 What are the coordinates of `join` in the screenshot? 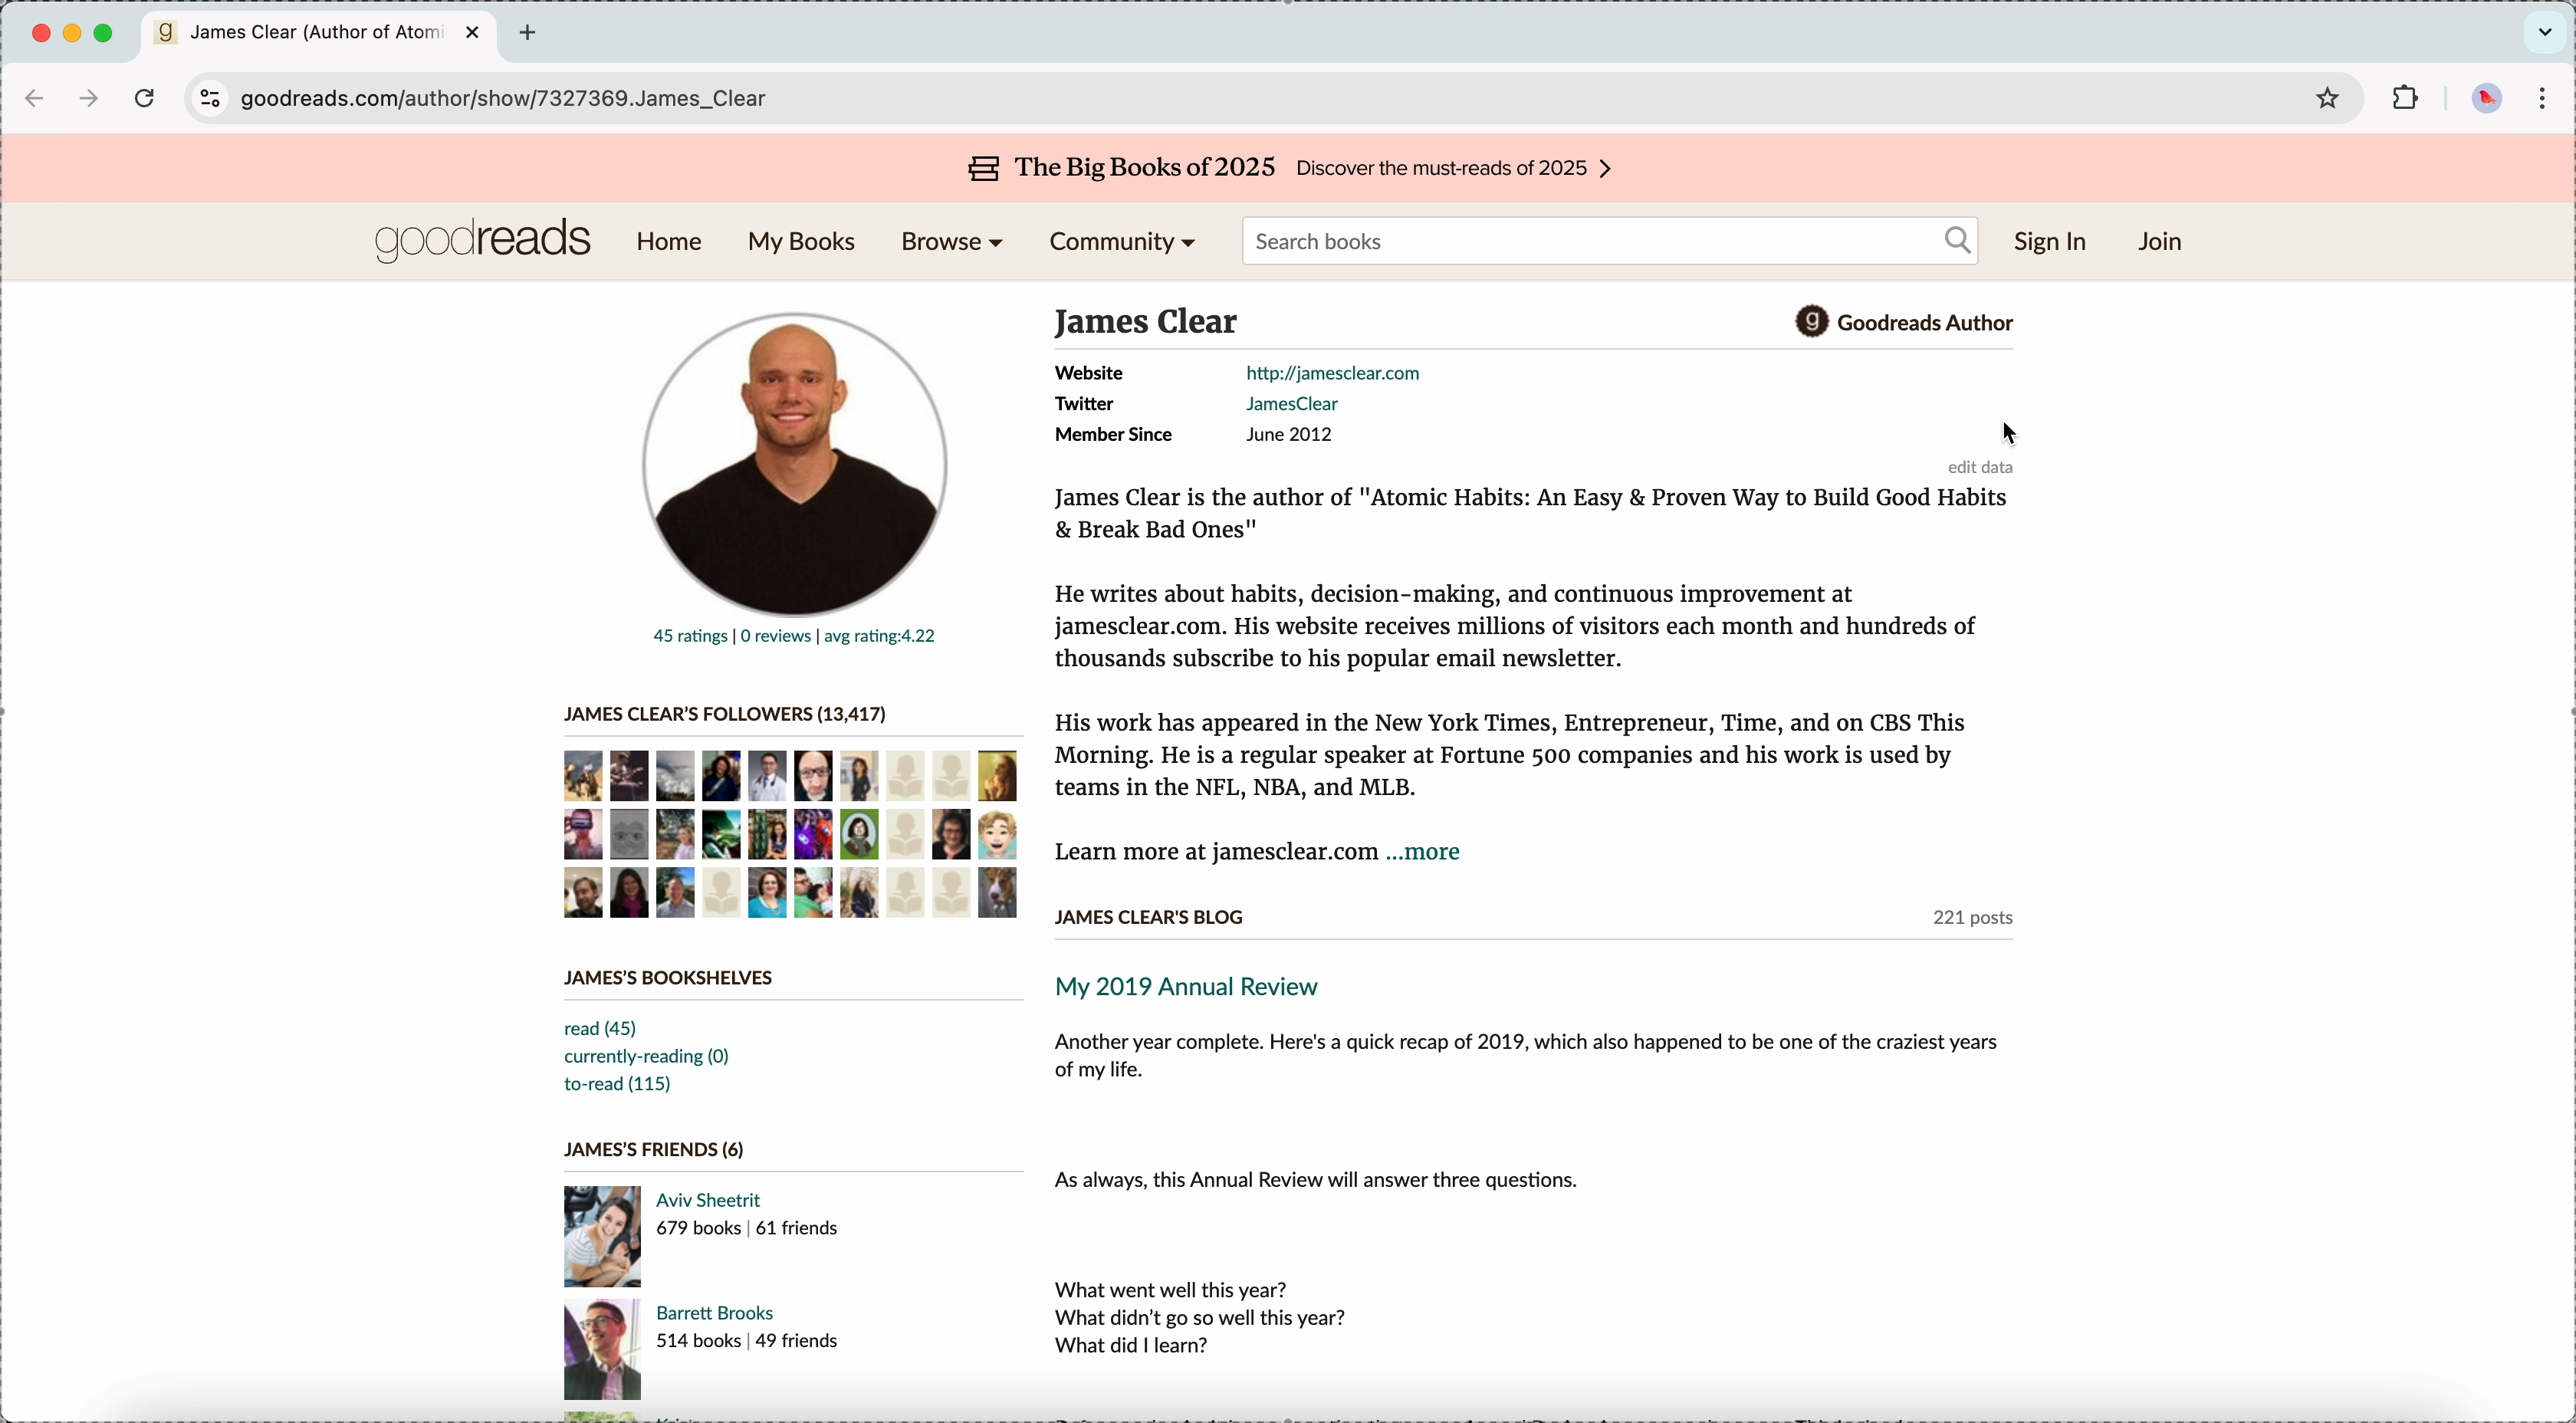 It's located at (2164, 243).